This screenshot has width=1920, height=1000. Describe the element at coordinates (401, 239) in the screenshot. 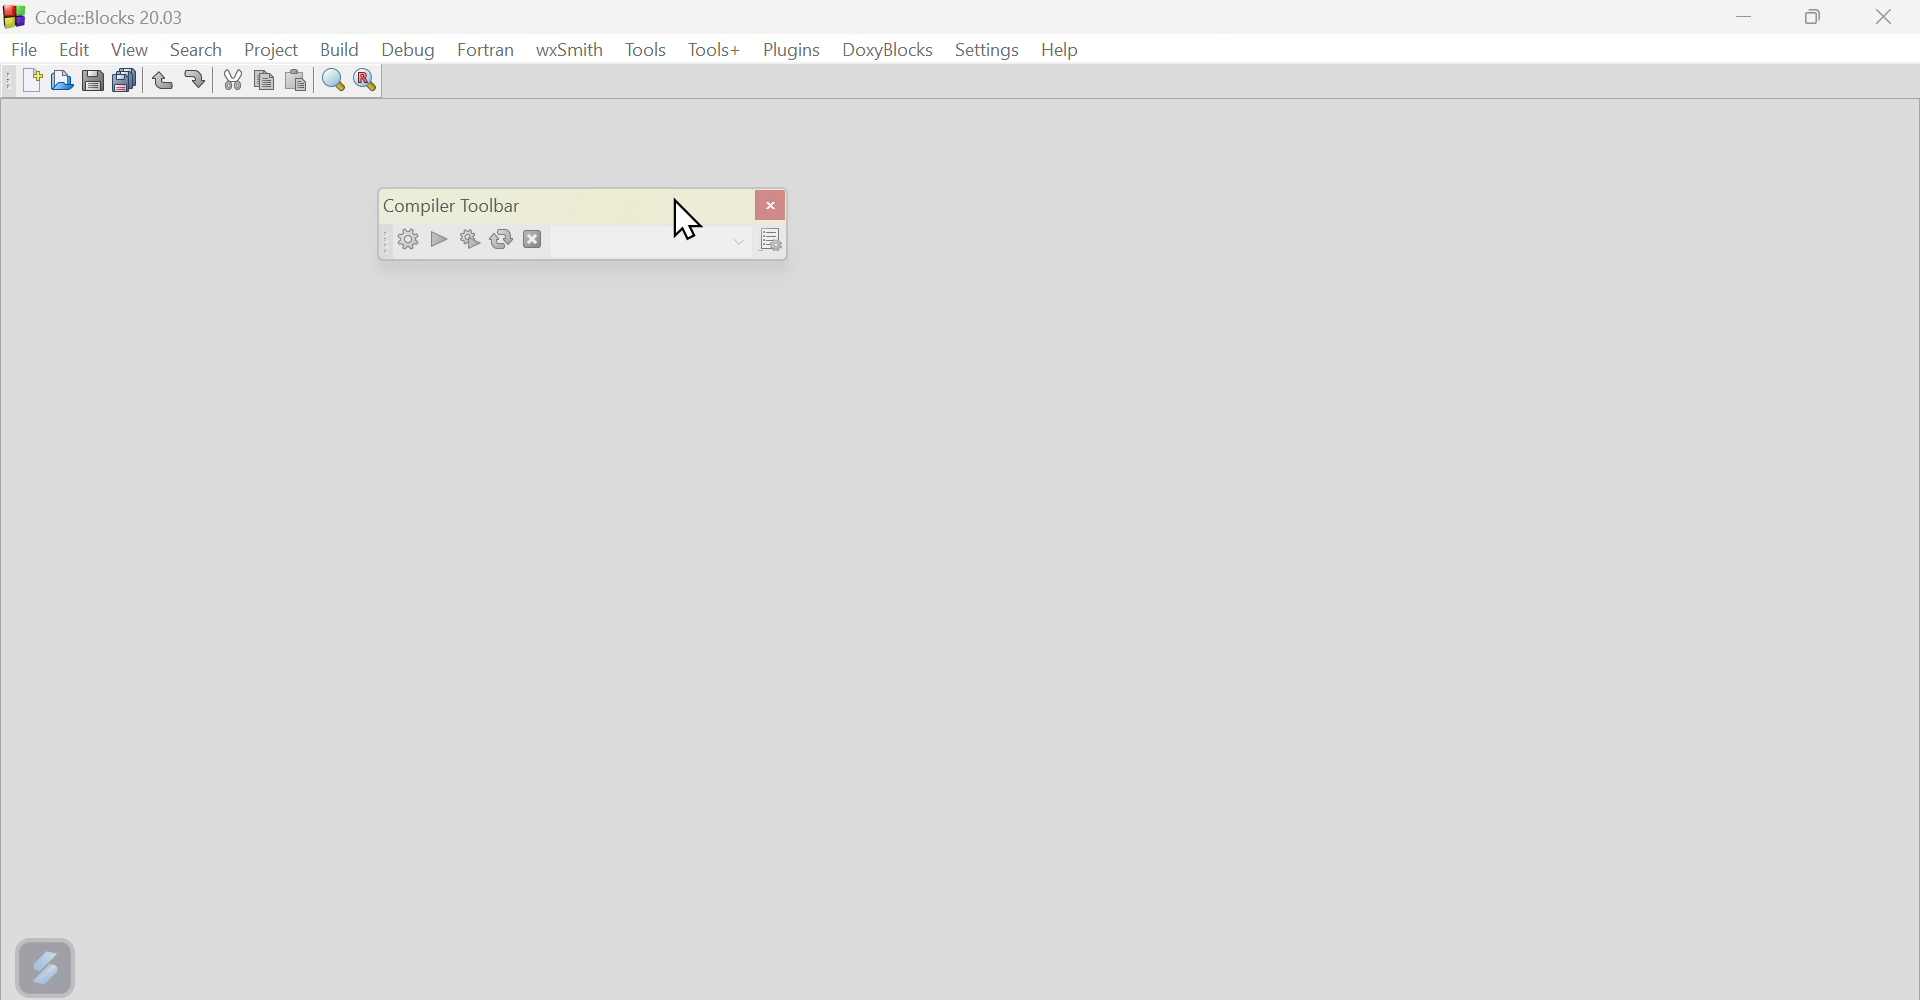

I see `Settings` at that location.